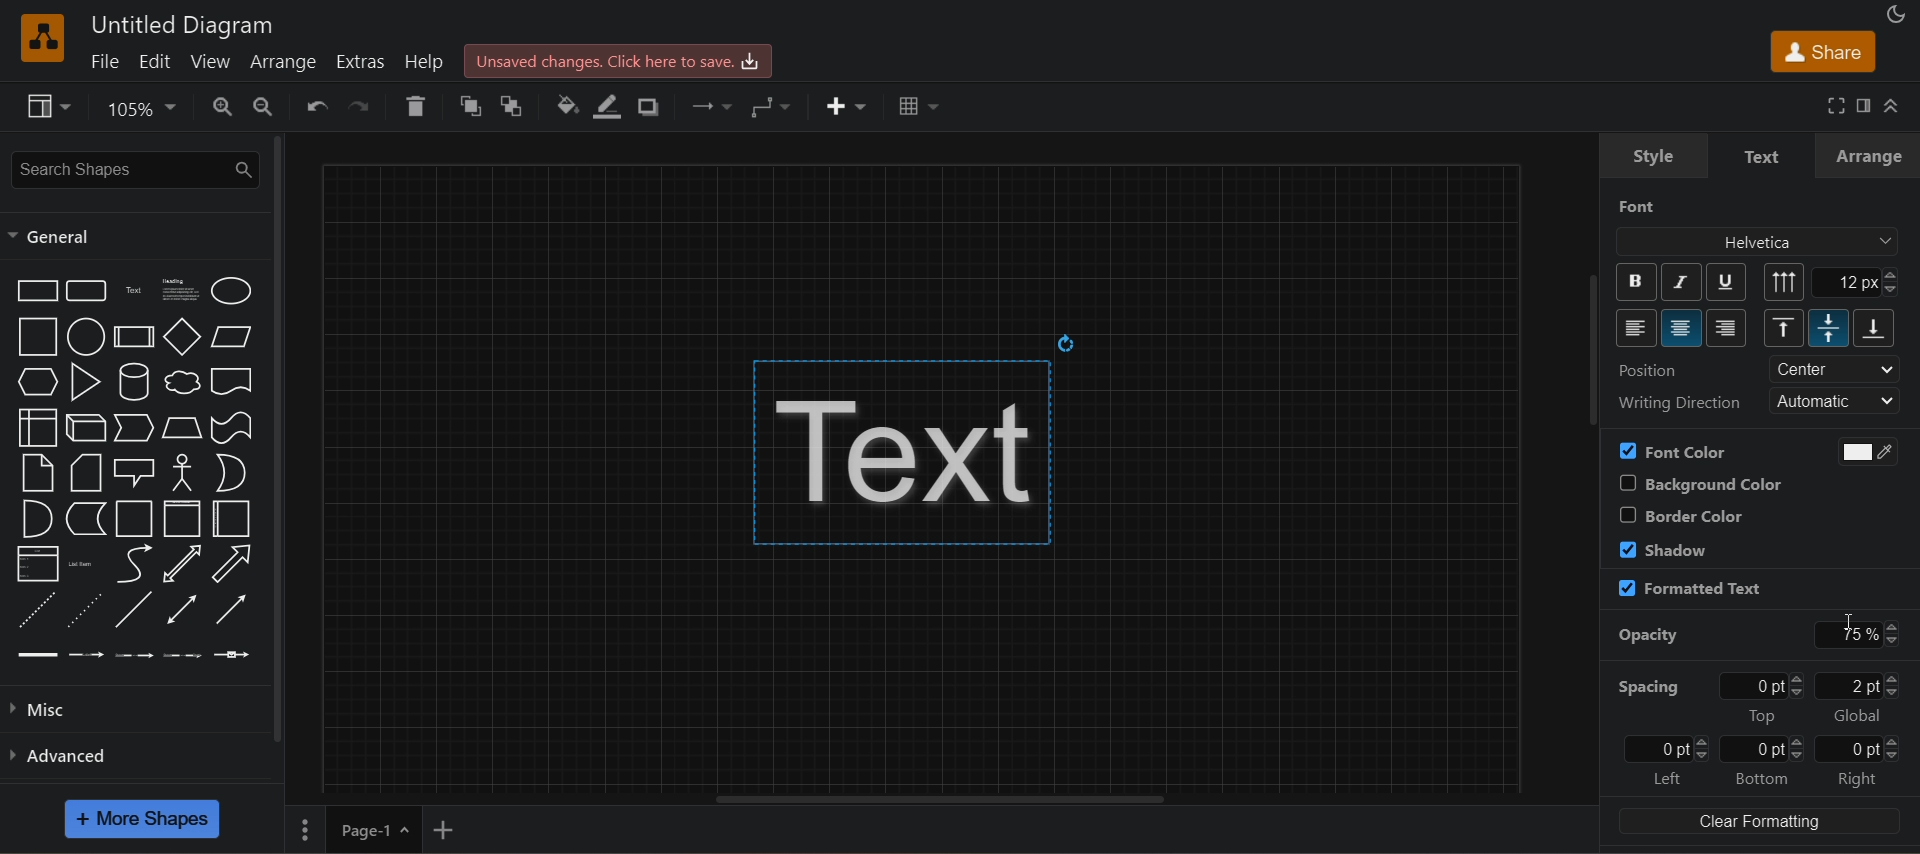  Describe the element at coordinates (233, 519) in the screenshot. I see `horizontal container` at that location.